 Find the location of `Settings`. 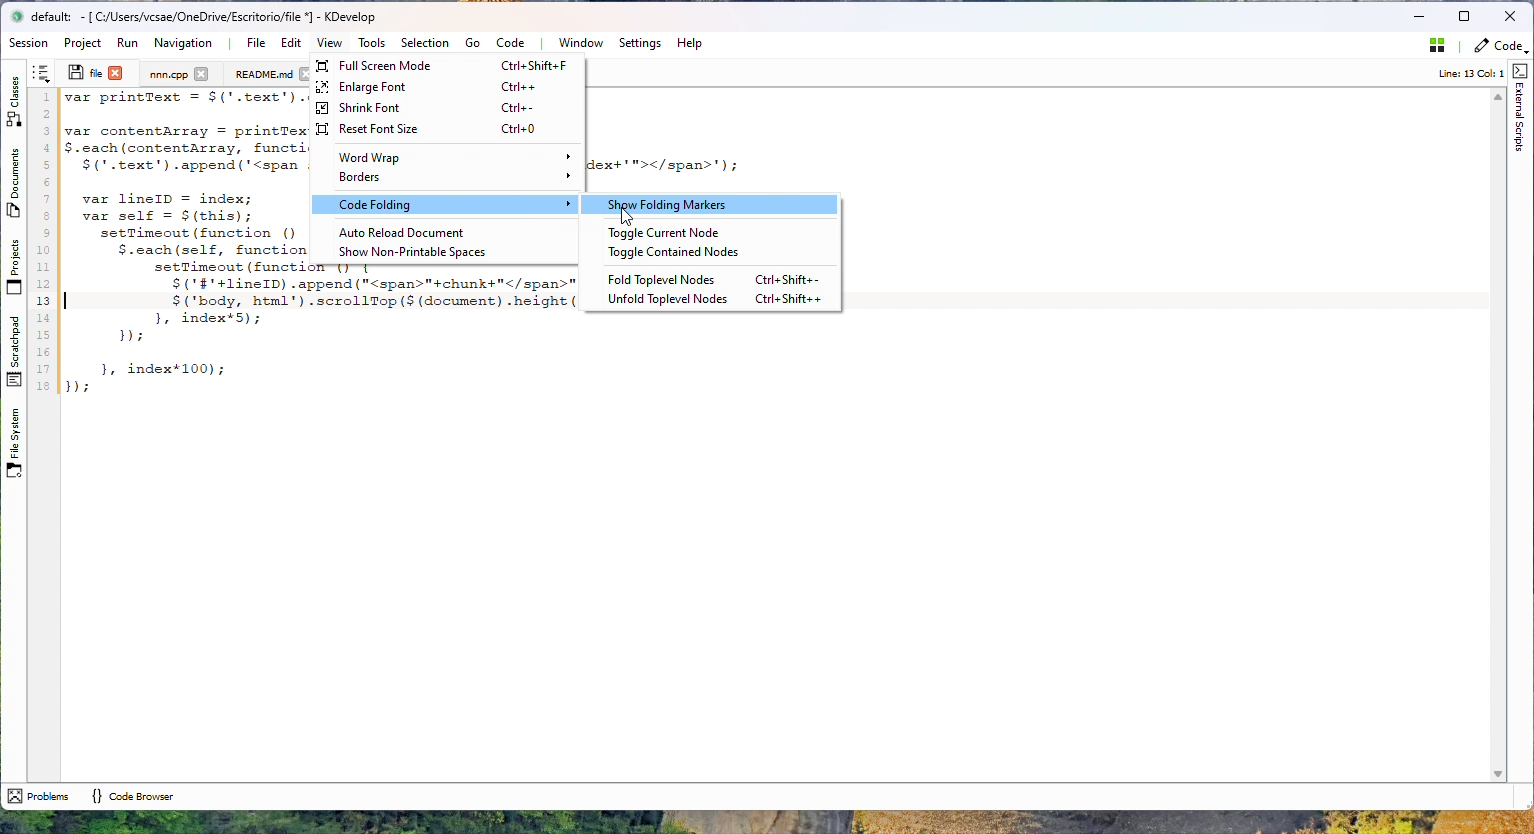

Settings is located at coordinates (639, 43).